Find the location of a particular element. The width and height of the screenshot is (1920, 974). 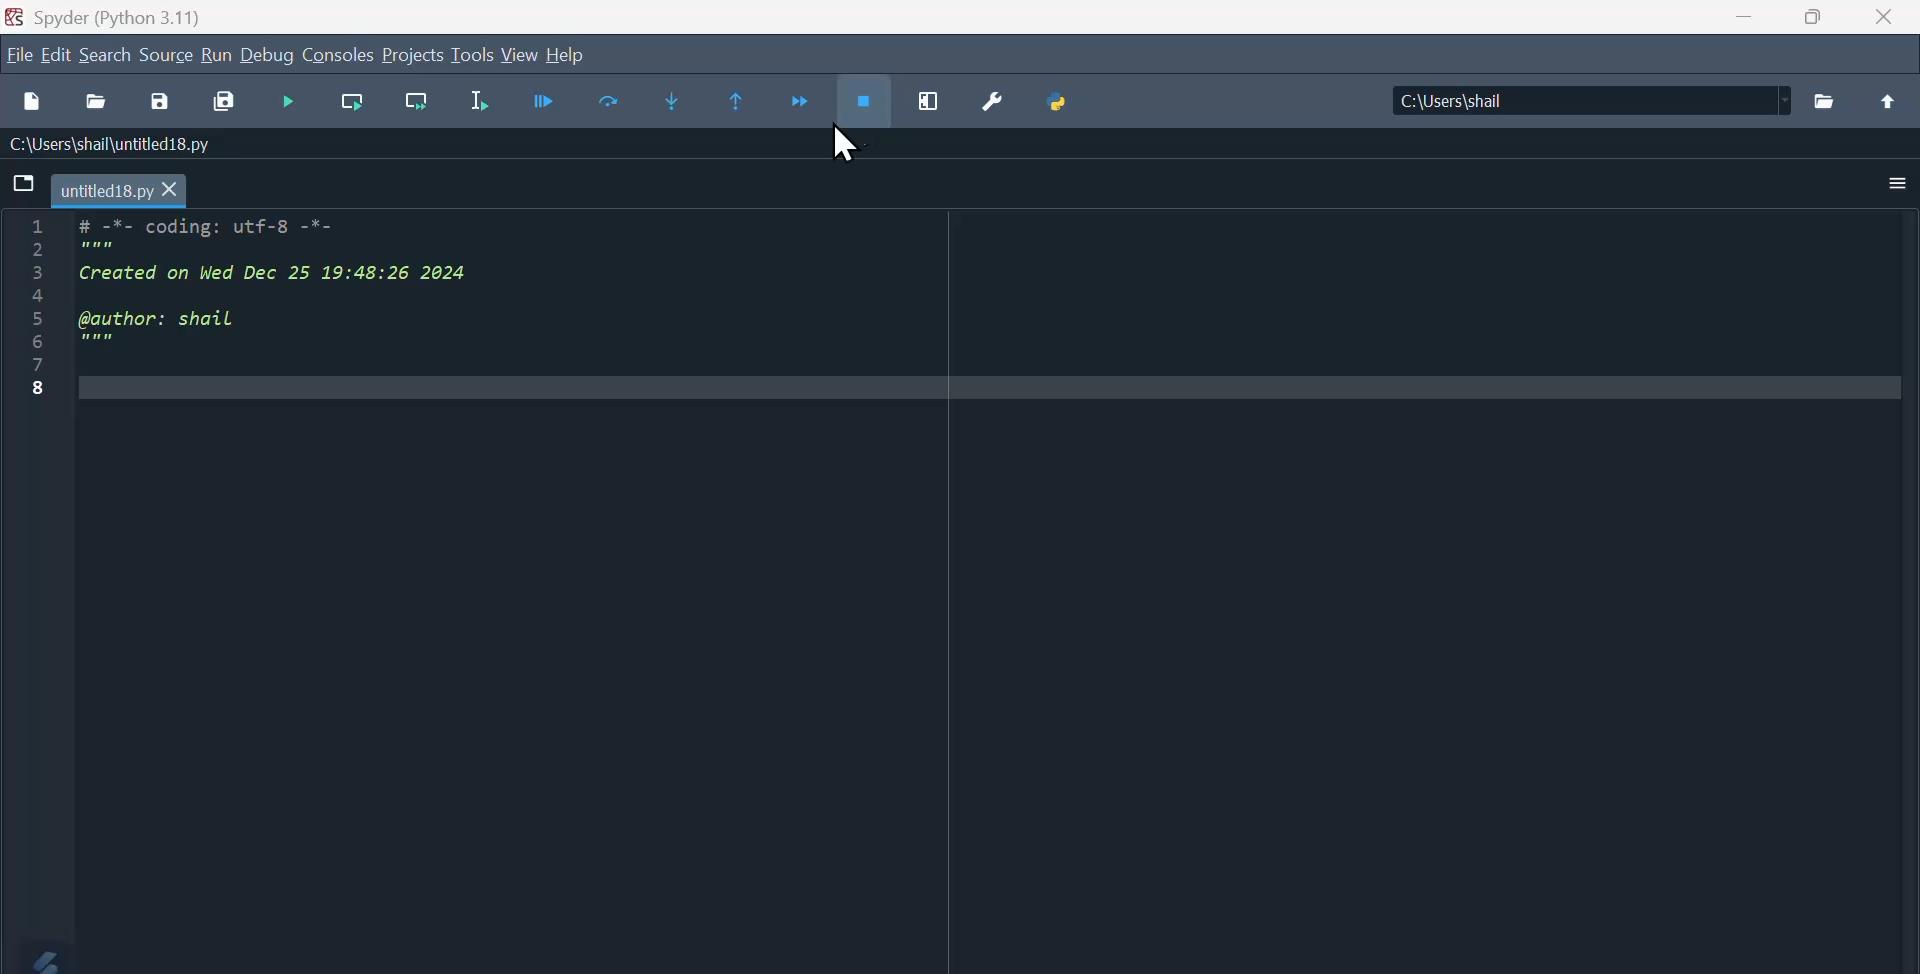

Maximise current window is located at coordinates (934, 104).